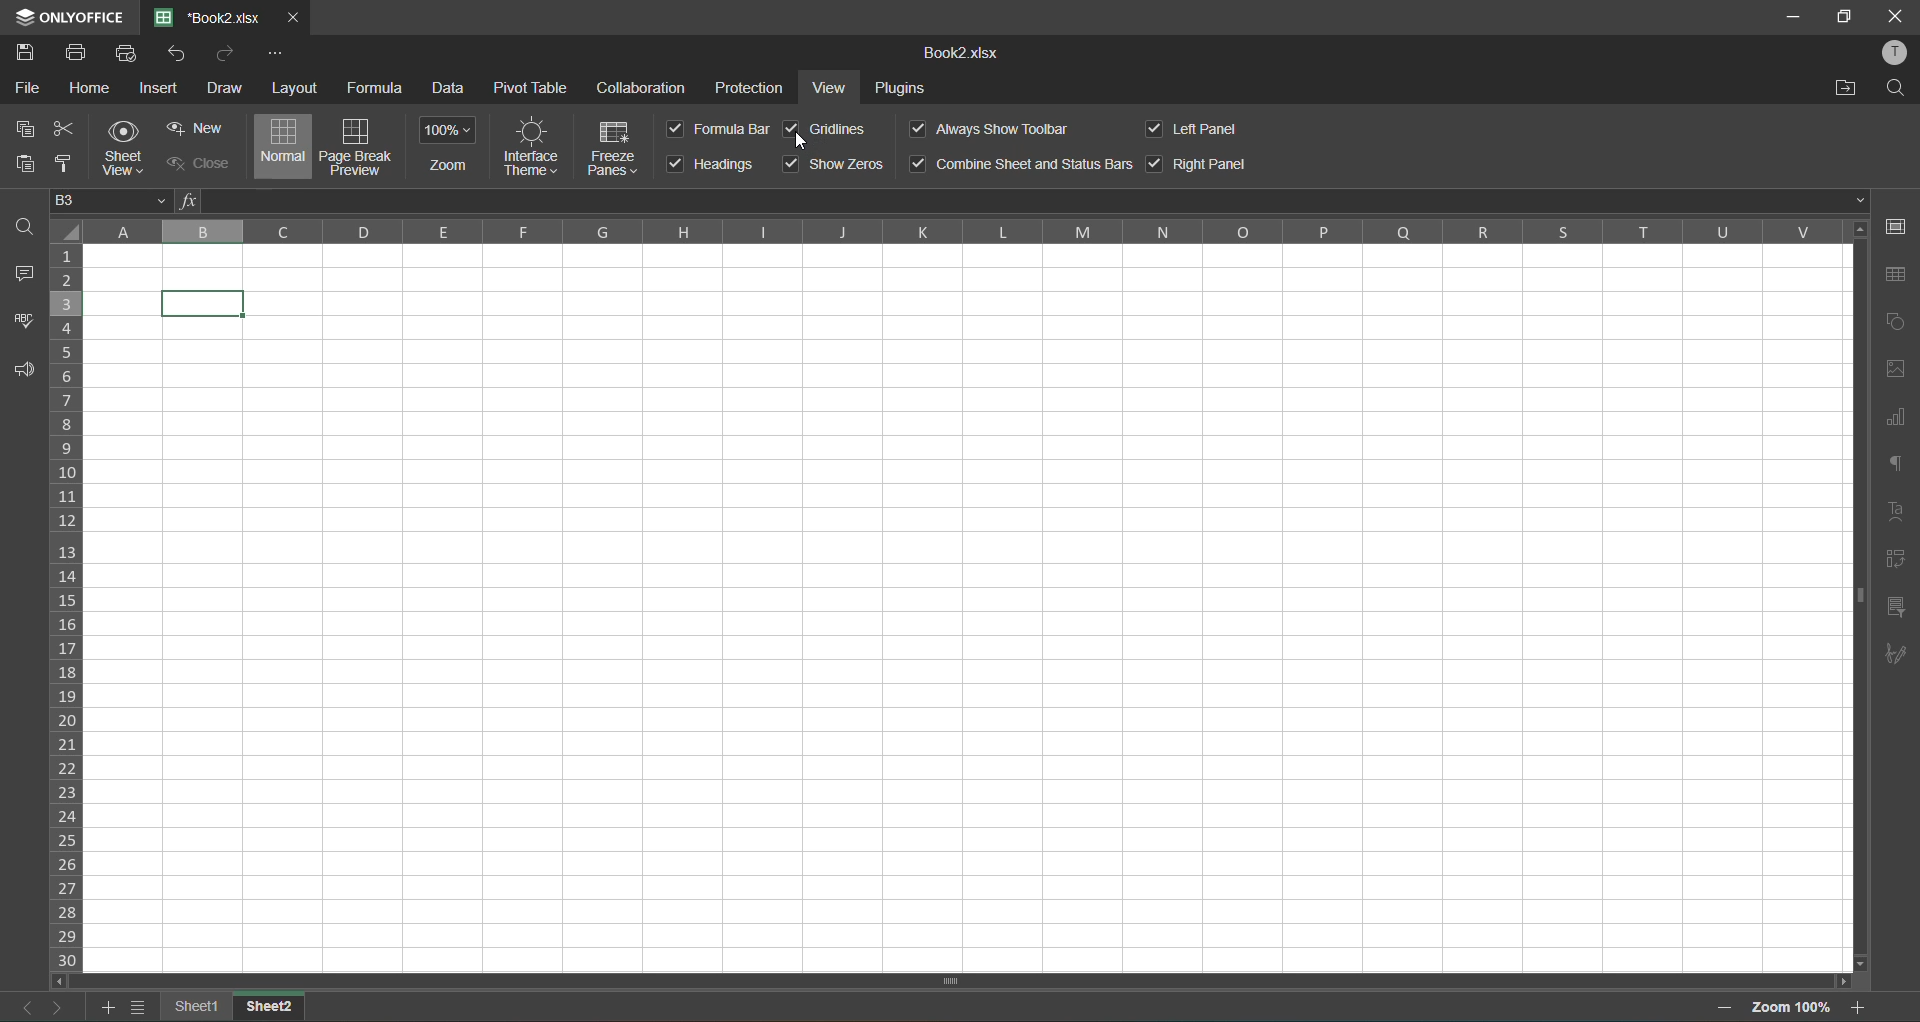 The height and width of the screenshot is (1022, 1920). What do you see at coordinates (1896, 656) in the screenshot?
I see `signature` at bounding box center [1896, 656].